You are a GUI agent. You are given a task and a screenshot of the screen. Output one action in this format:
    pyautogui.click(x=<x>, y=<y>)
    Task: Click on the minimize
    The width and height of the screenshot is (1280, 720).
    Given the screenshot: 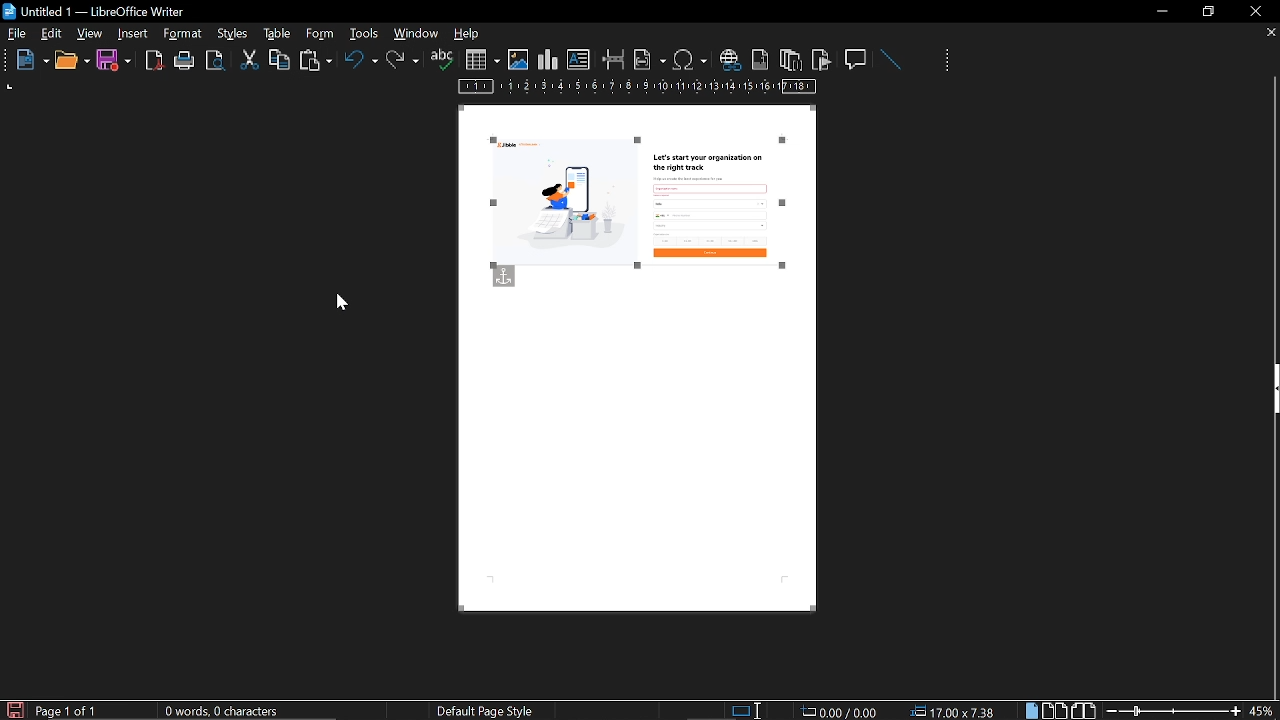 What is the action you would take?
    pyautogui.click(x=1162, y=11)
    